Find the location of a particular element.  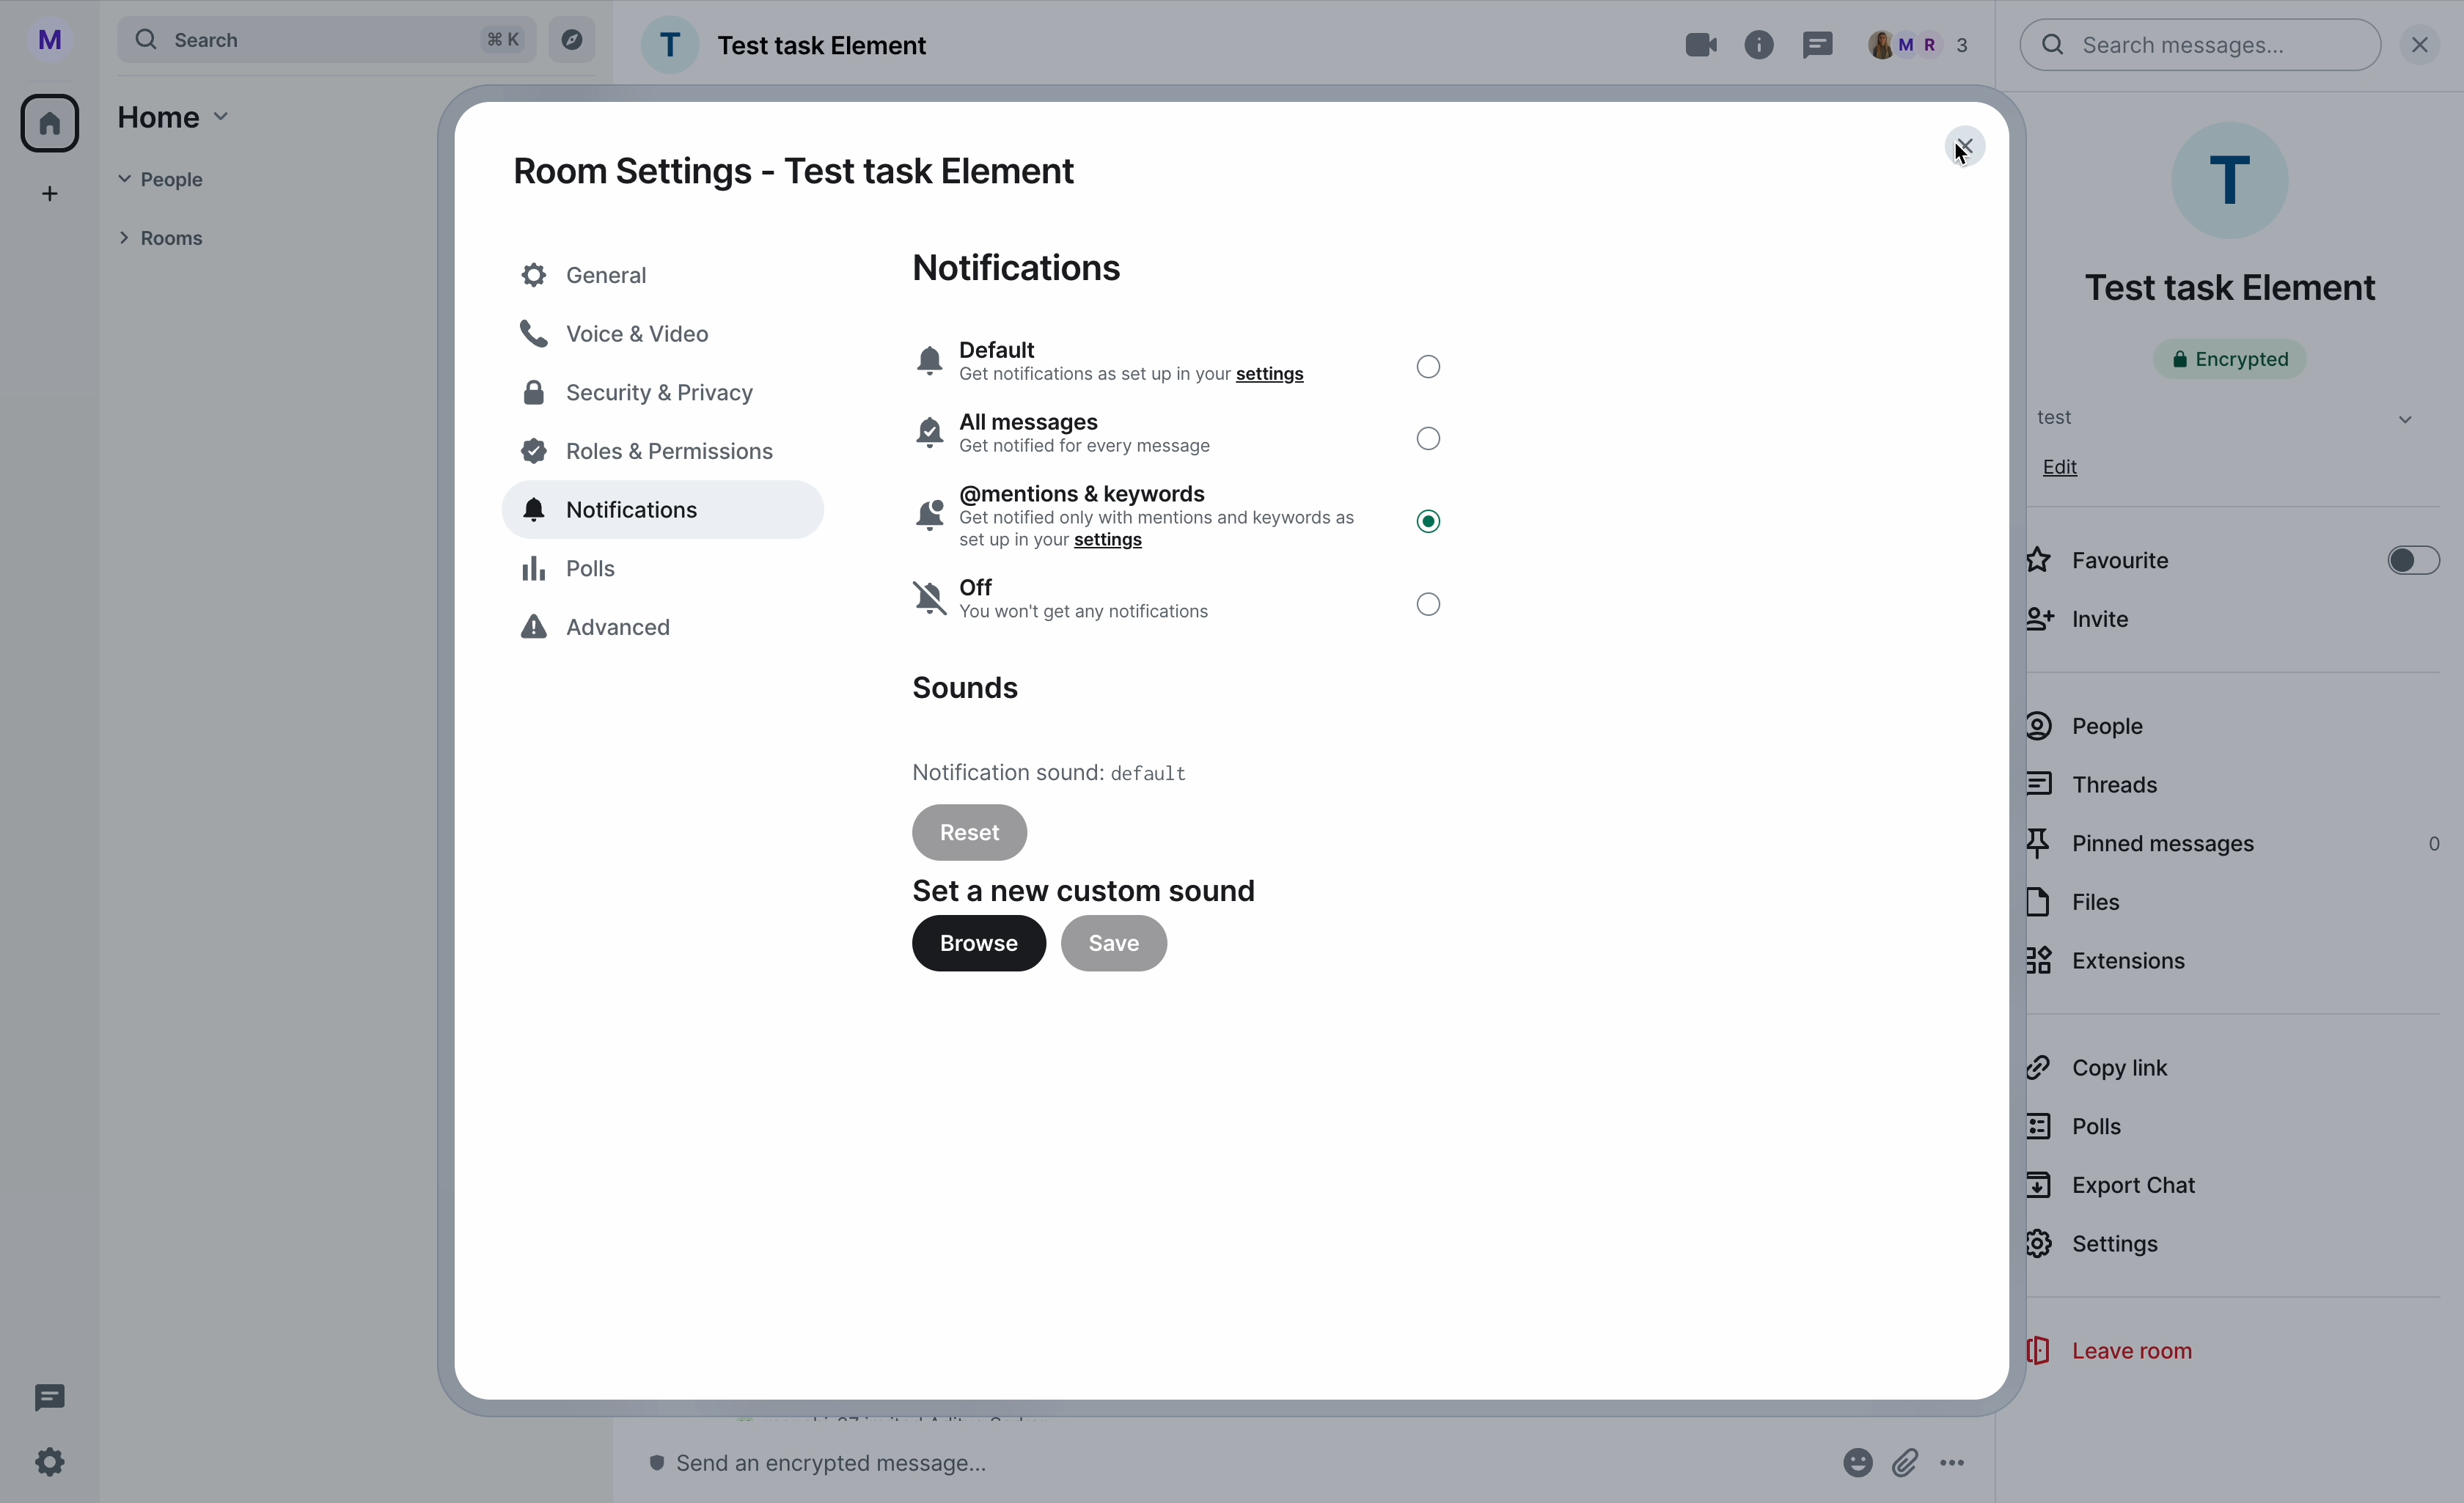

notification sound: default is located at coordinates (1059, 770).